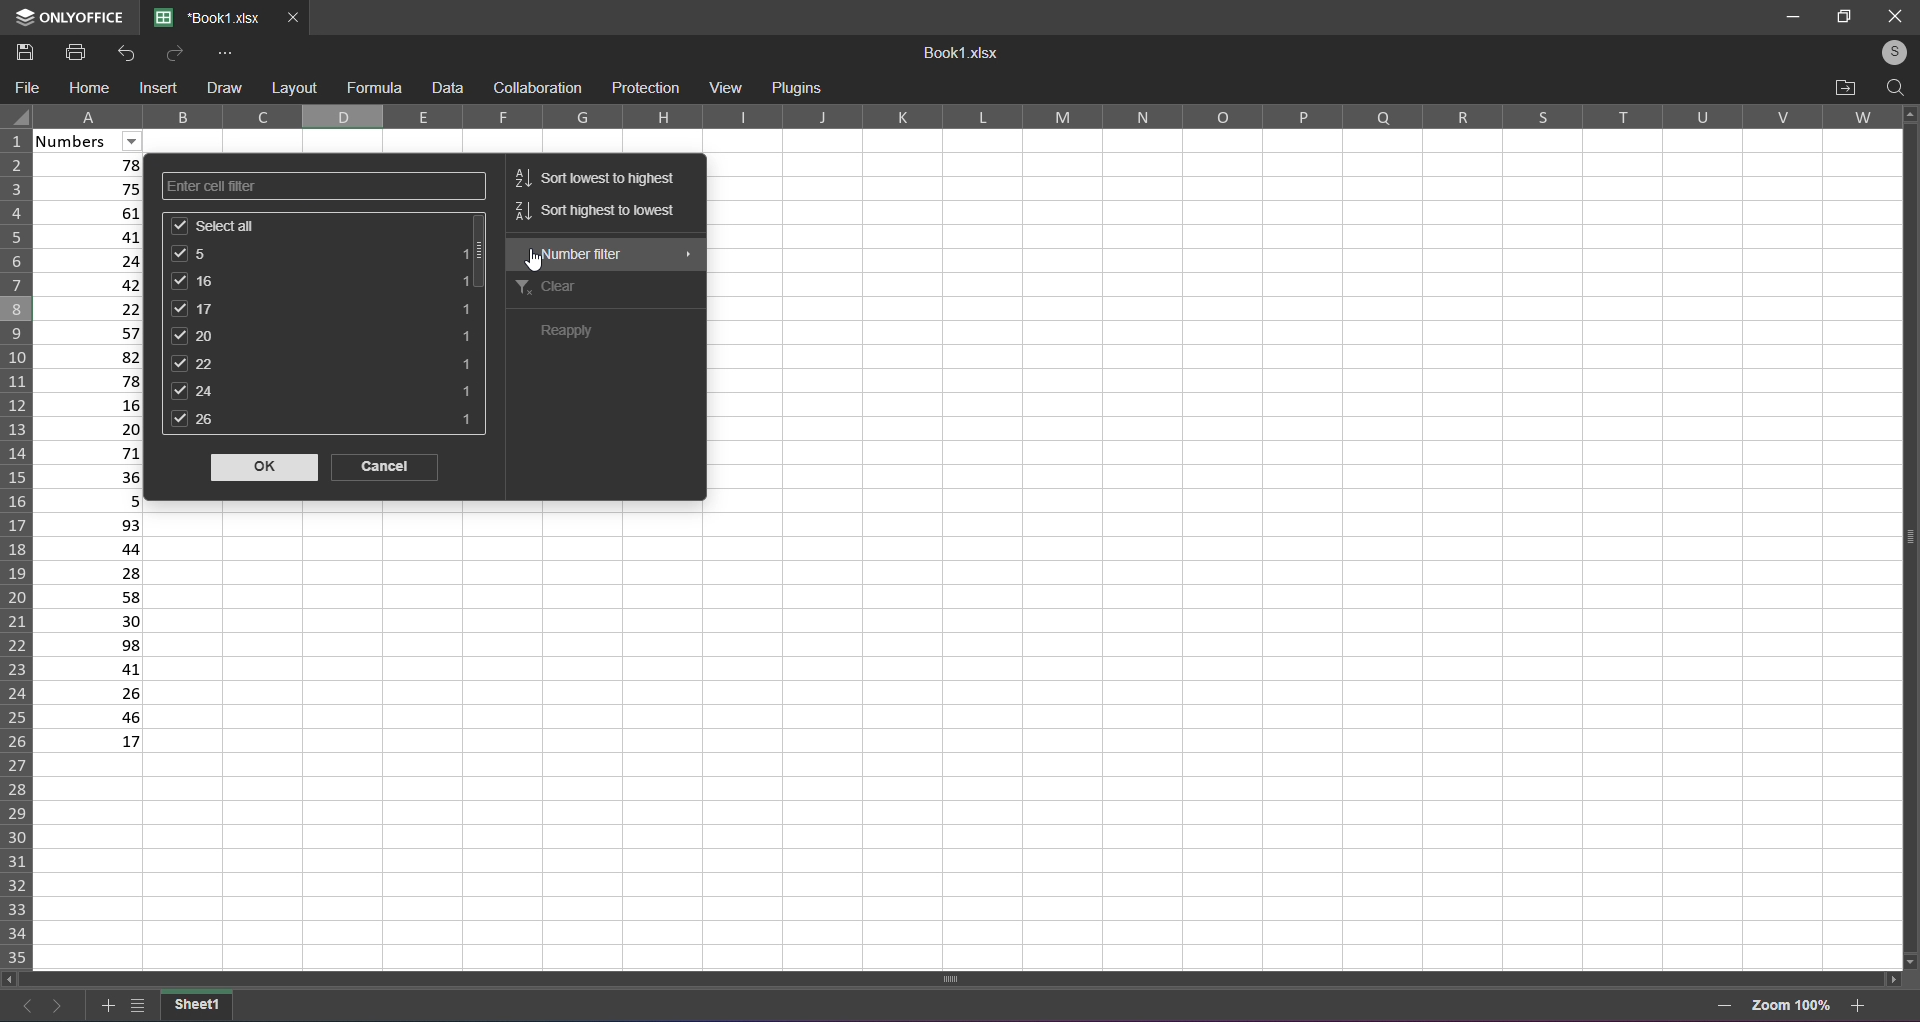  Describe the element at coordinates (88, 141) in the screenshot. I see `Numbers` at that location.